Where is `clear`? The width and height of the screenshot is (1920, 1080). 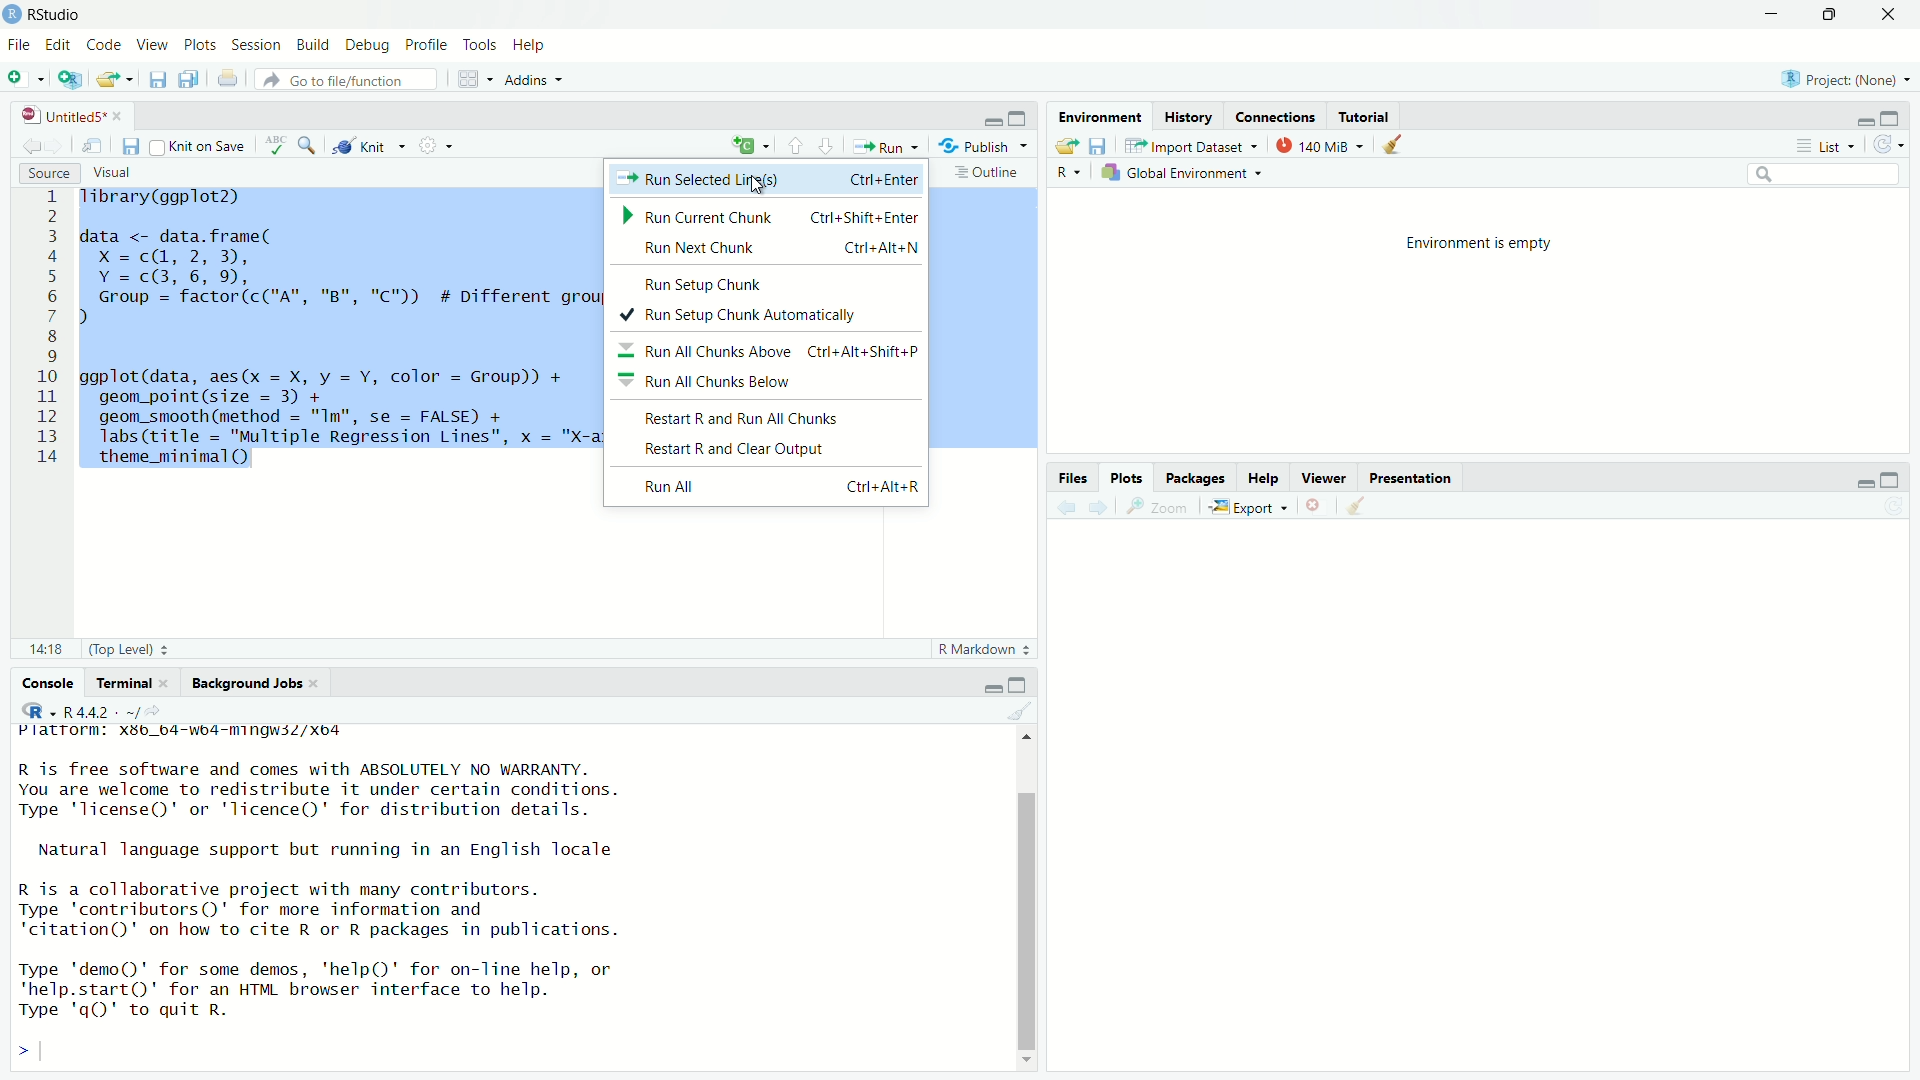 clear is located at coordinates (1371, 507).